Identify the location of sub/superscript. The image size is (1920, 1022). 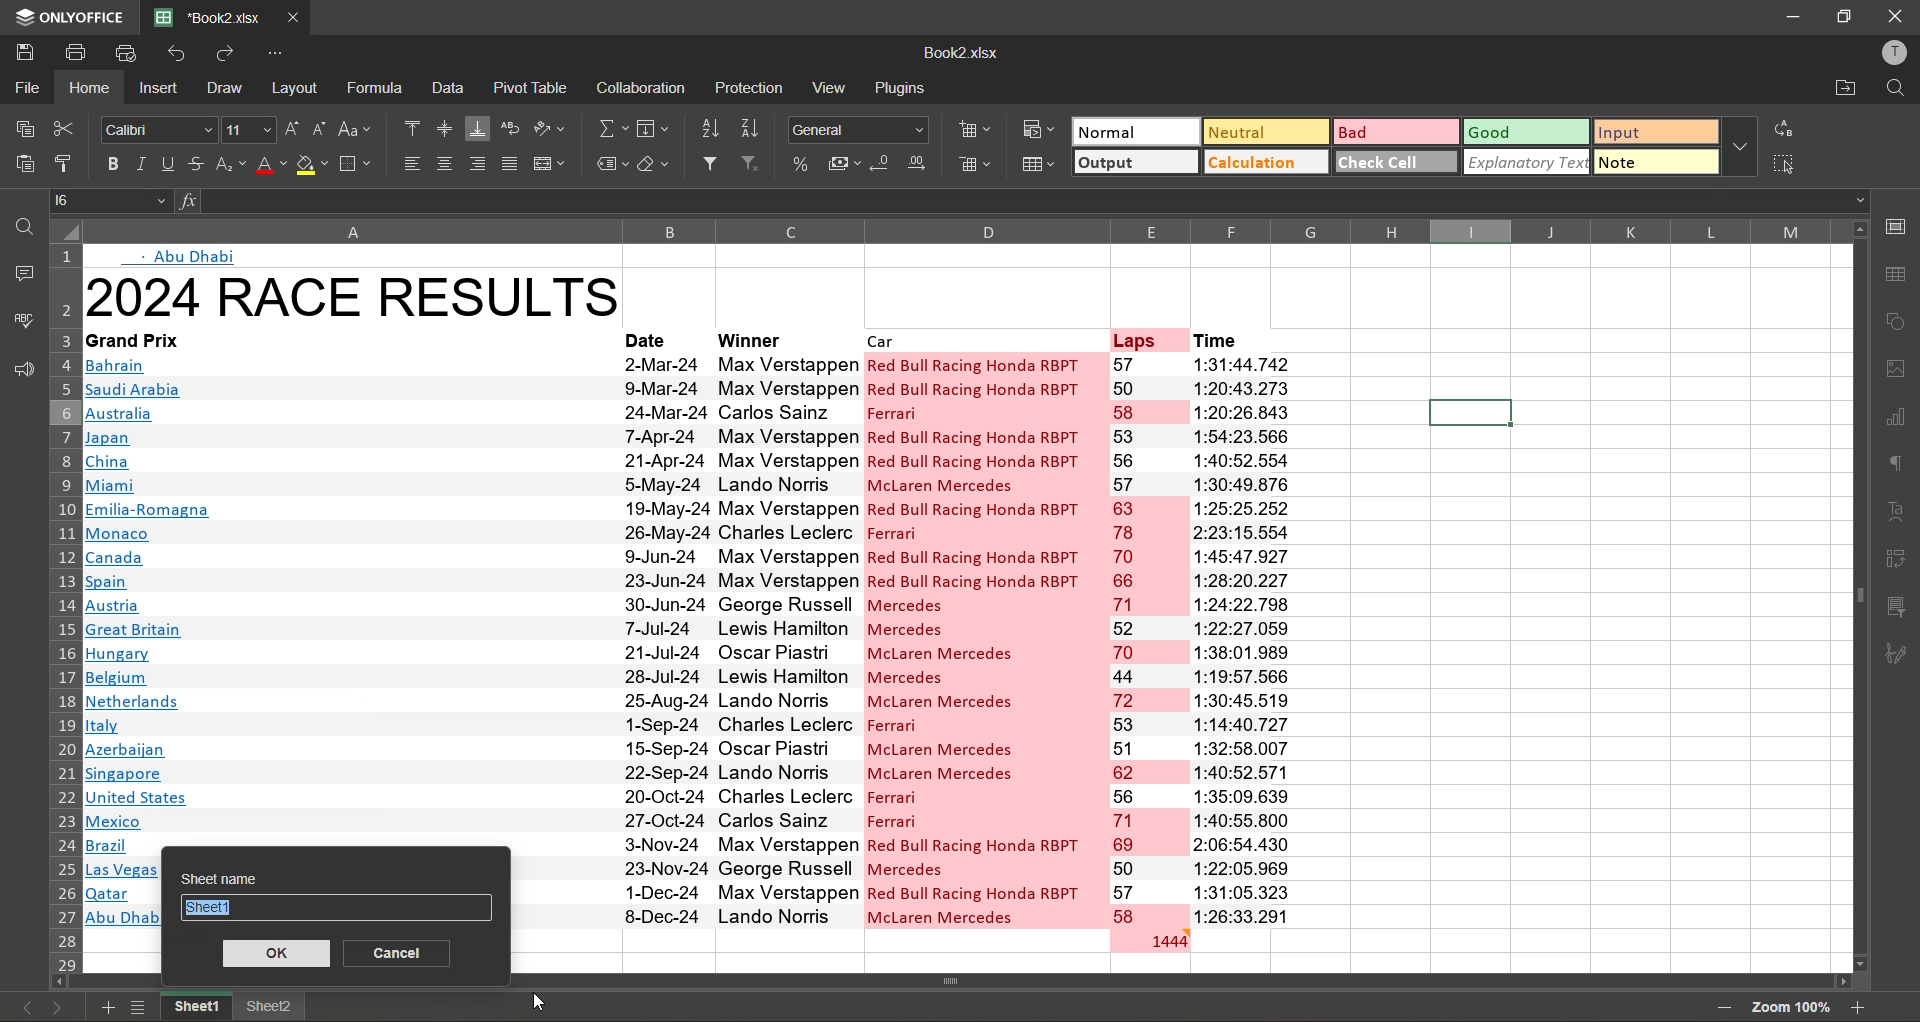
(229, 166).